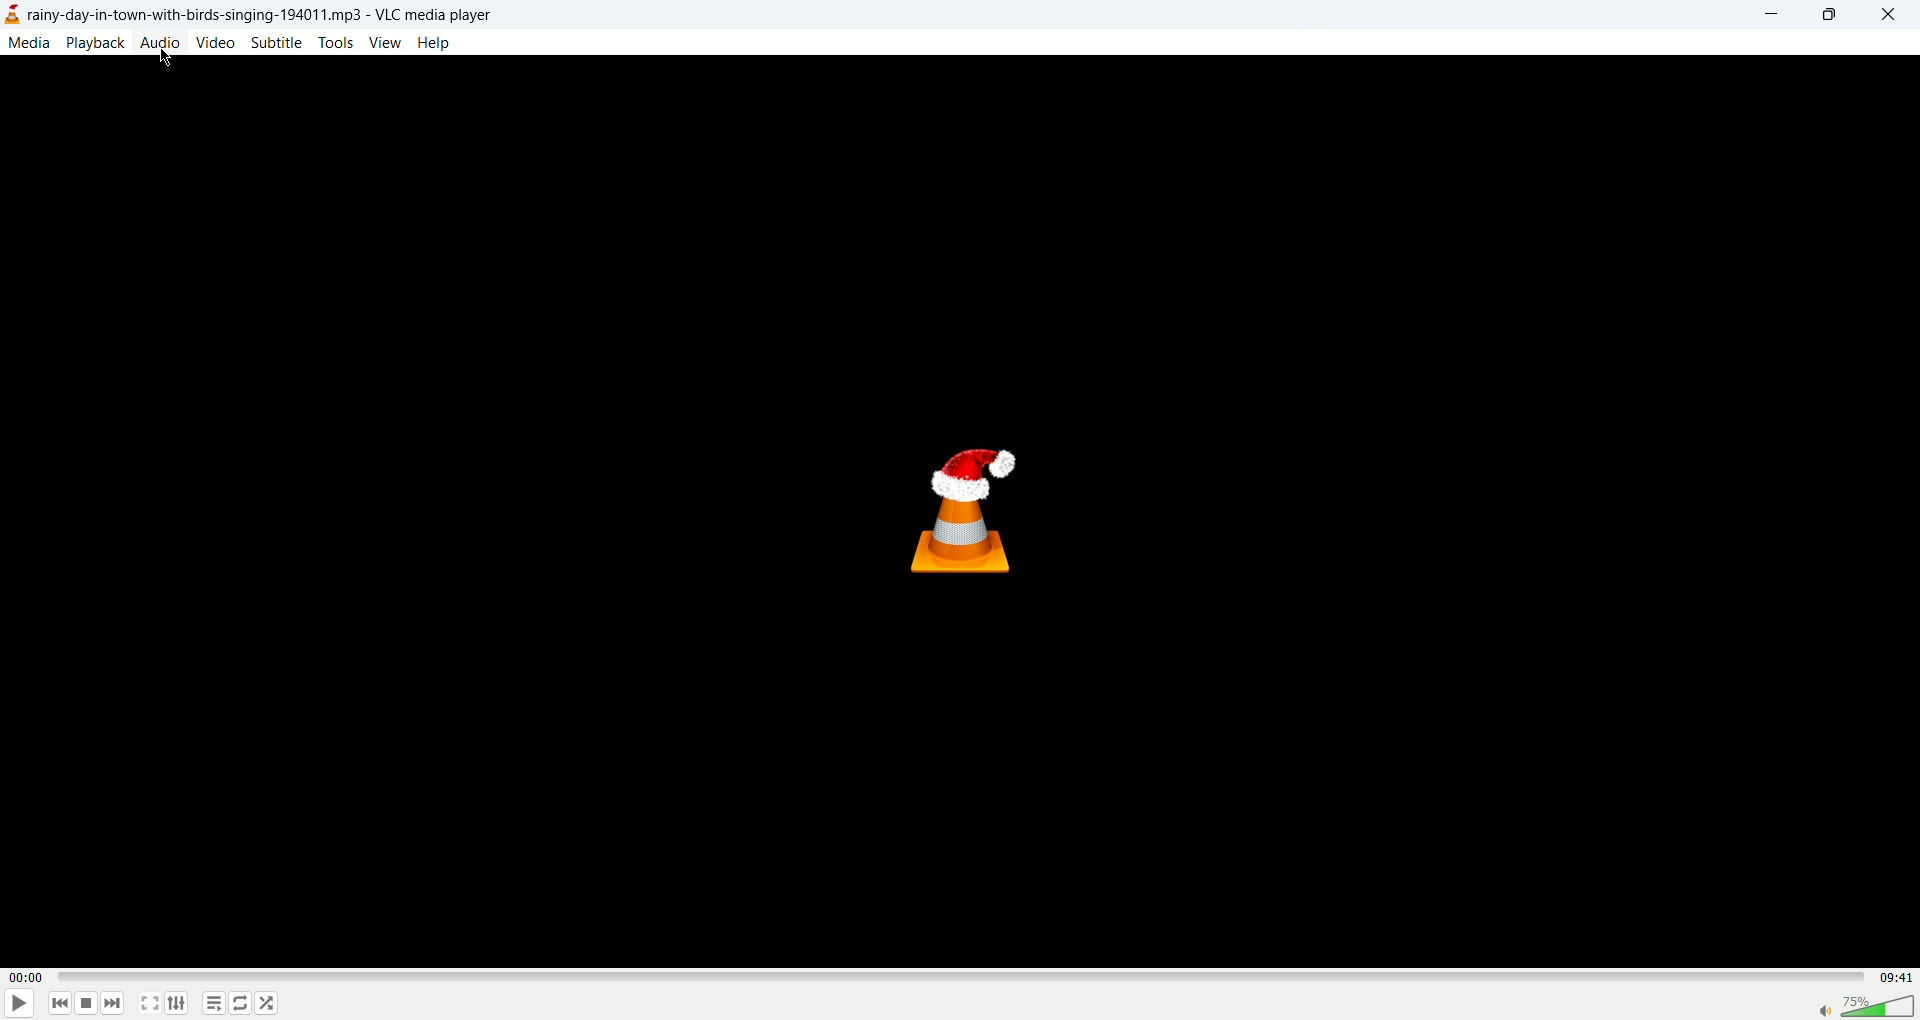 The image size is (1920, 1020). Describe the element at coordinates (88, 1004) in the screenshot. I see `stop` at that location.